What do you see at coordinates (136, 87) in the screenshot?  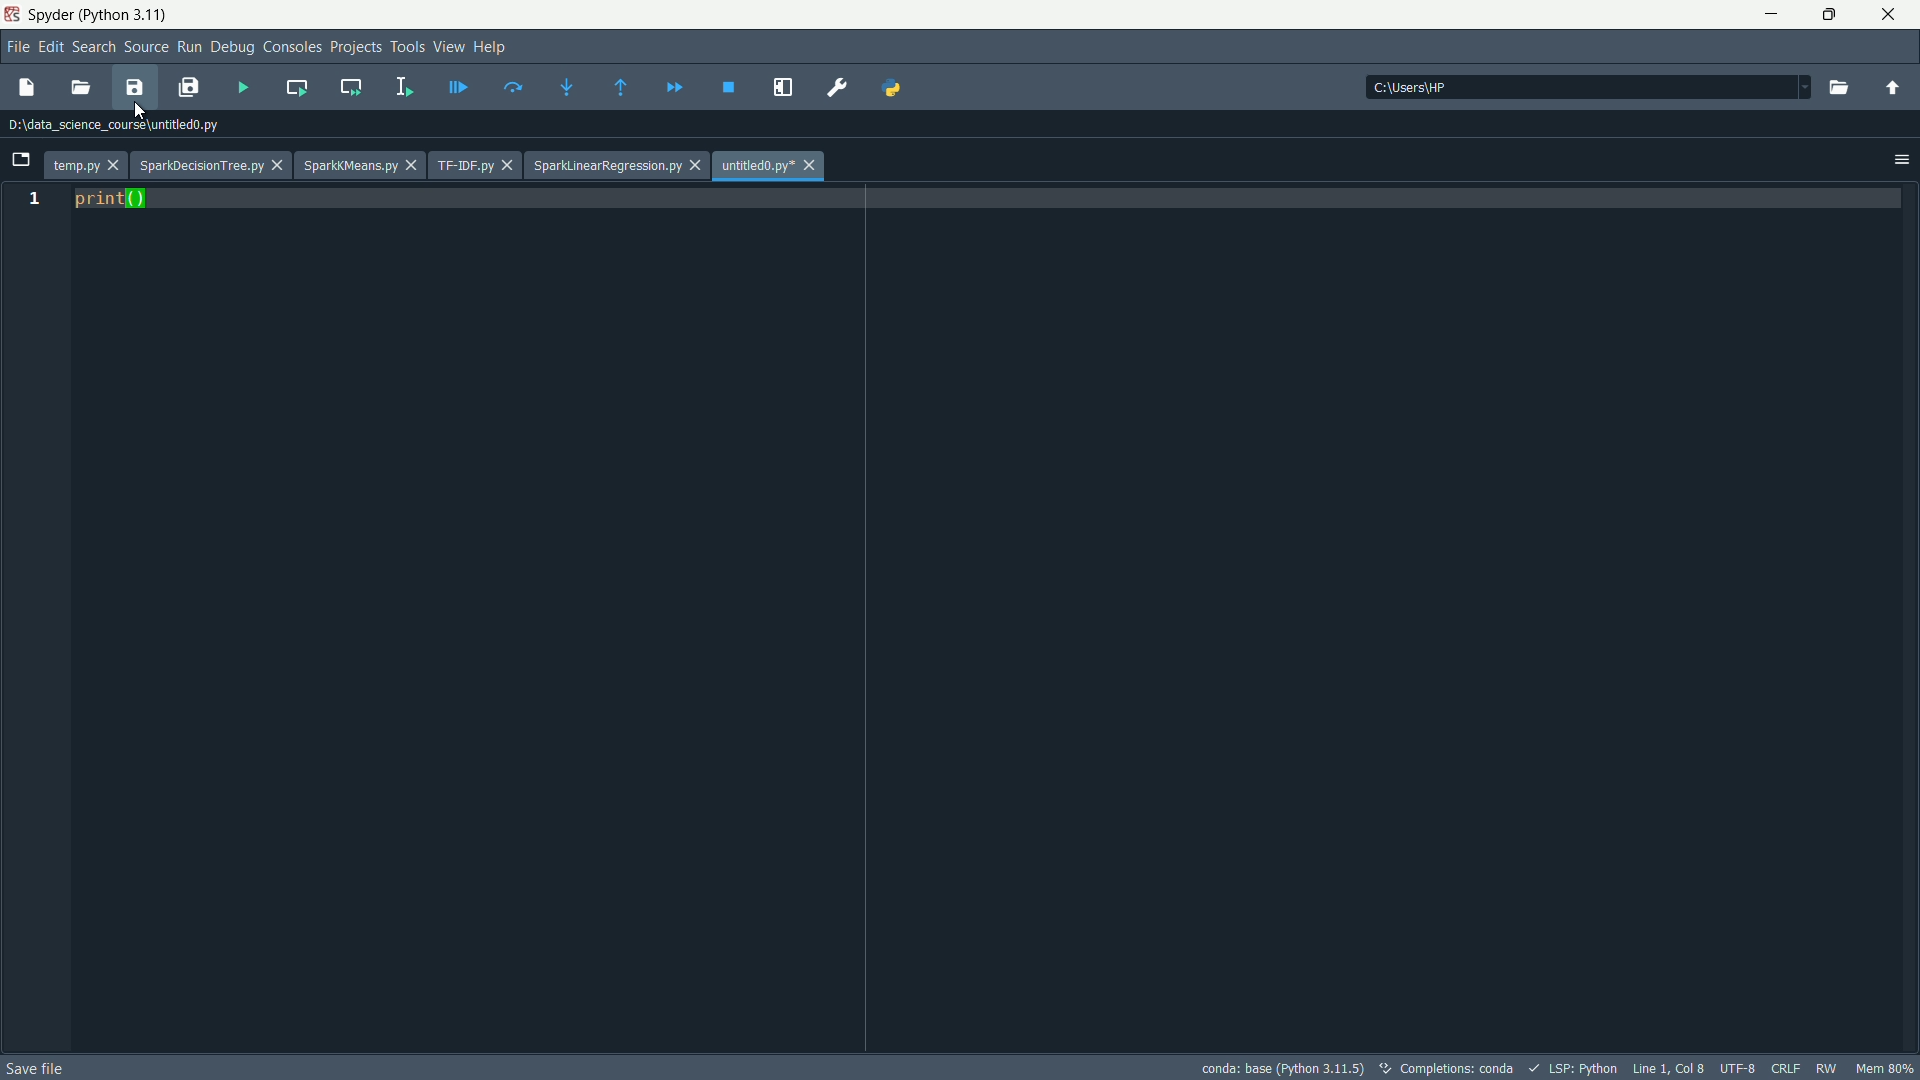 I see `save file` at bounding box center [136, 87].